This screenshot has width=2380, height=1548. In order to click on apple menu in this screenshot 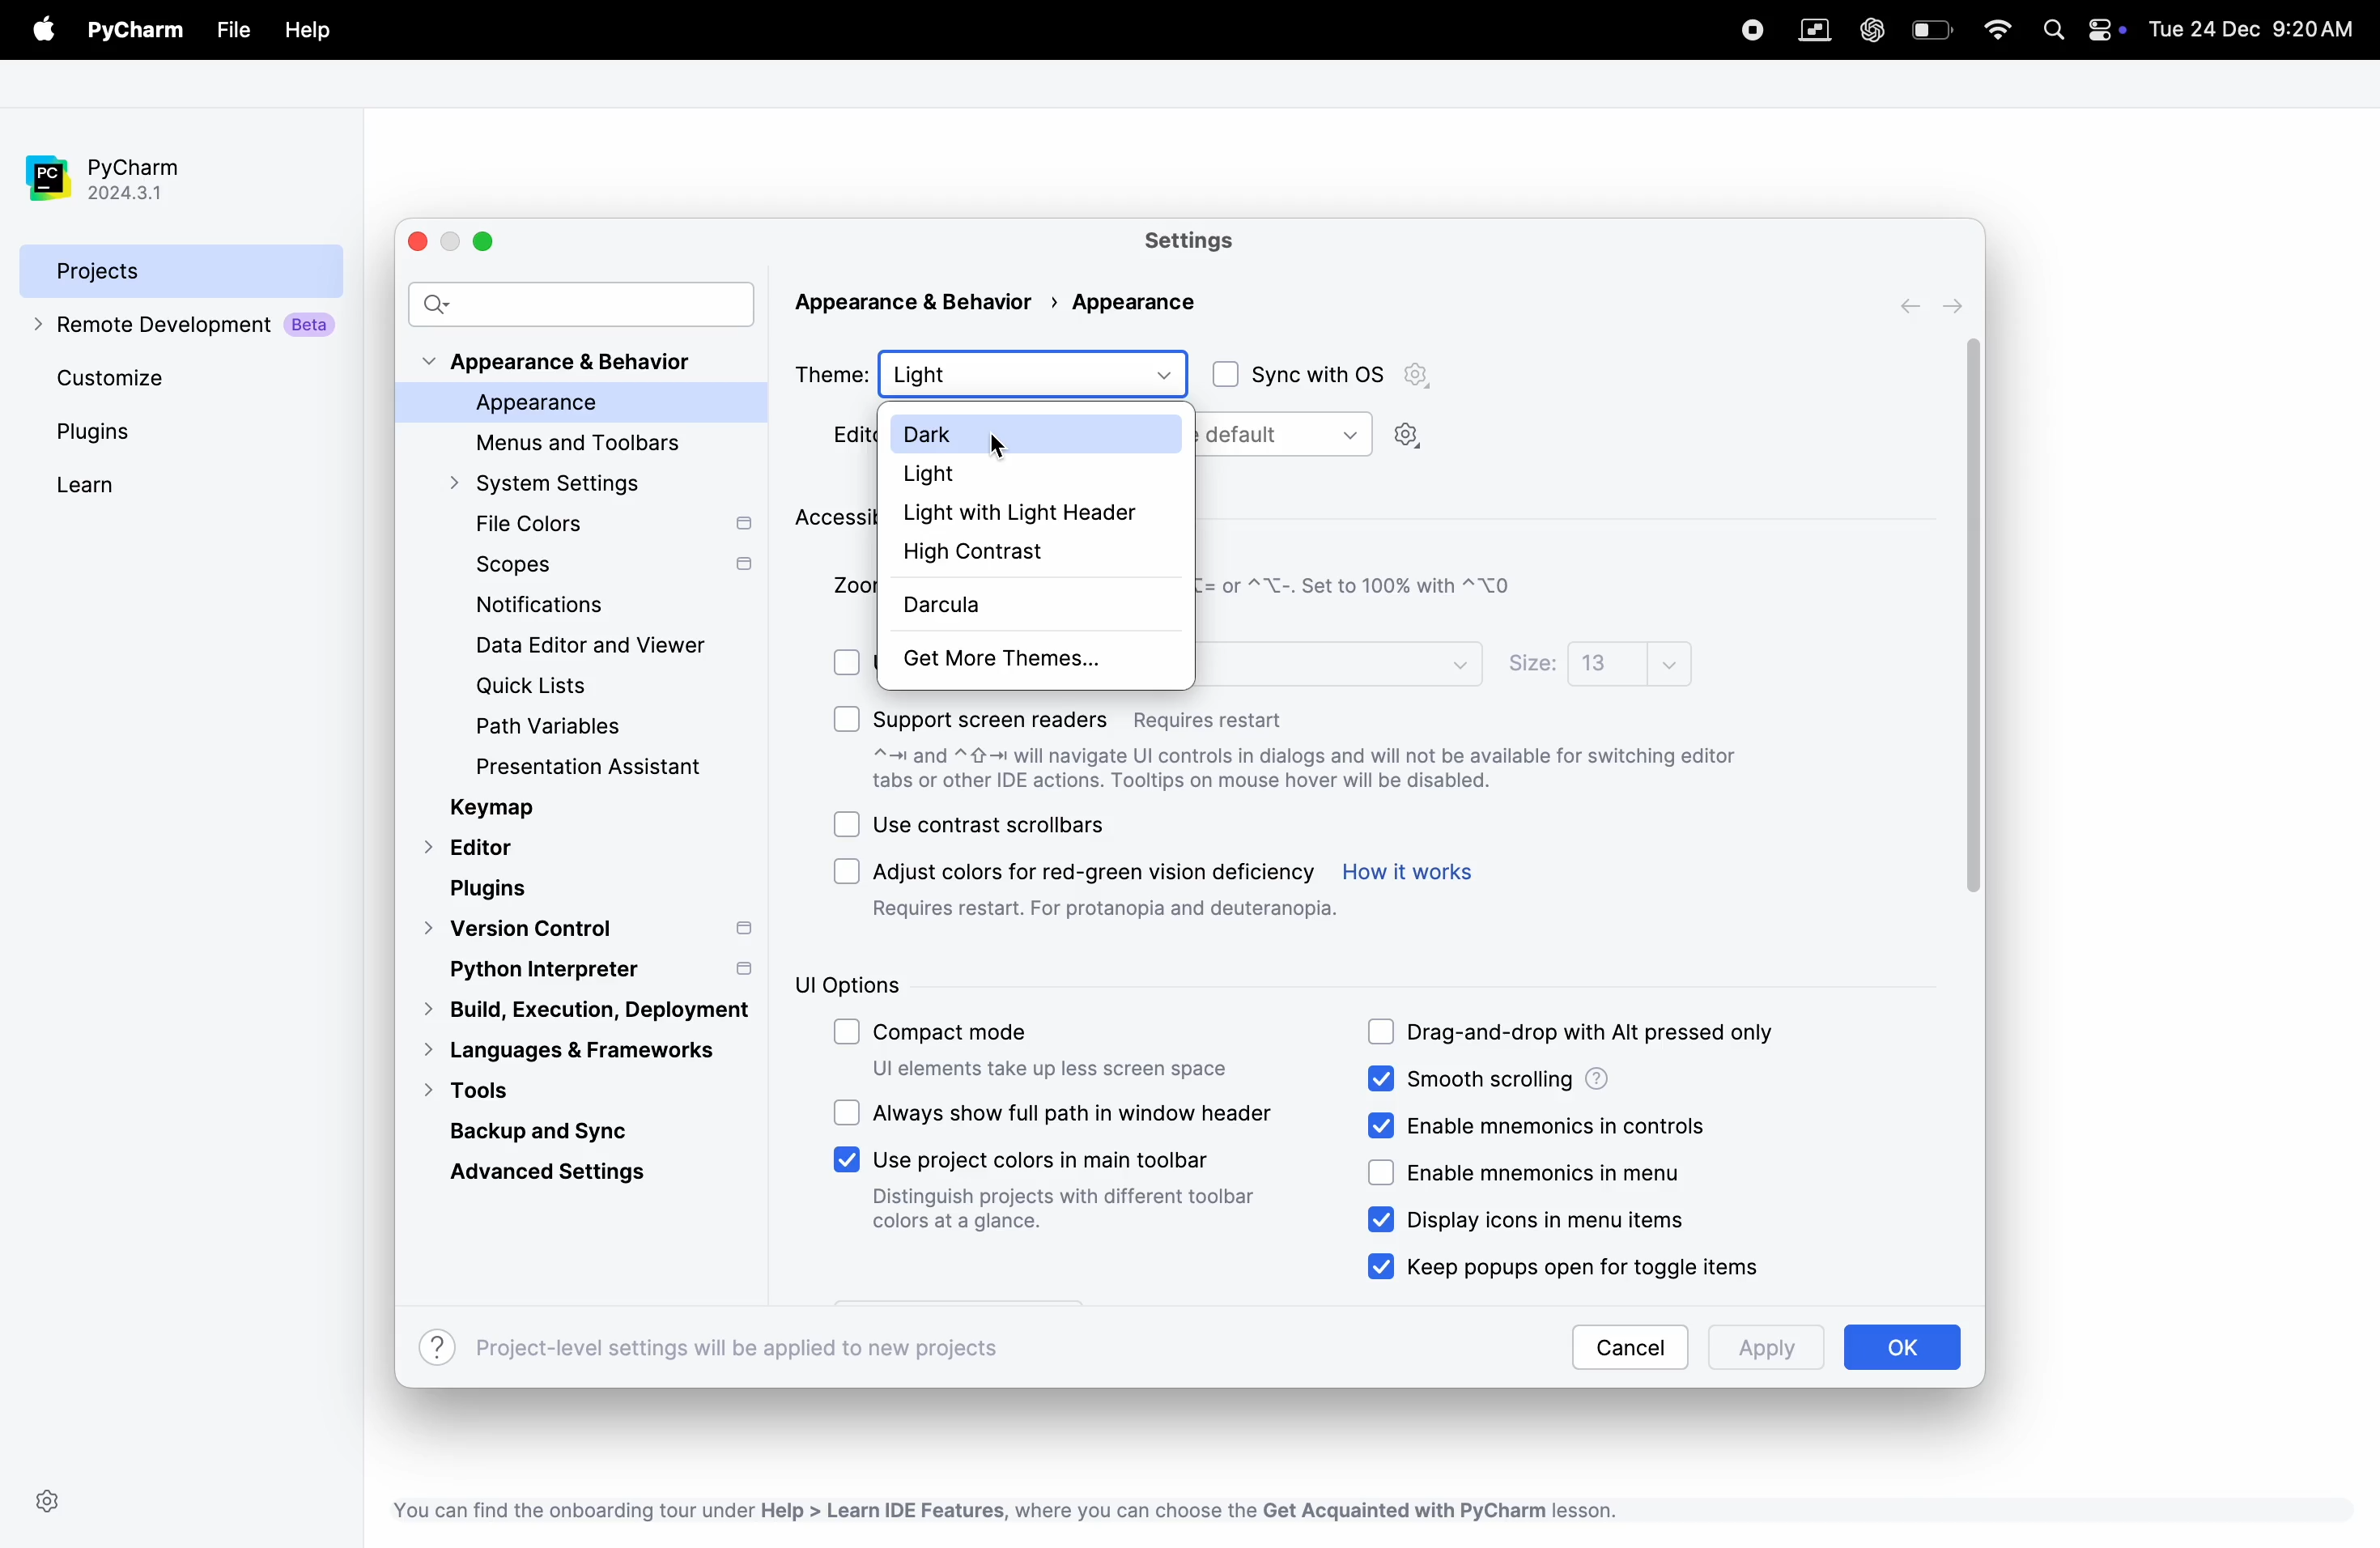, I will do `click(47, 31)`.